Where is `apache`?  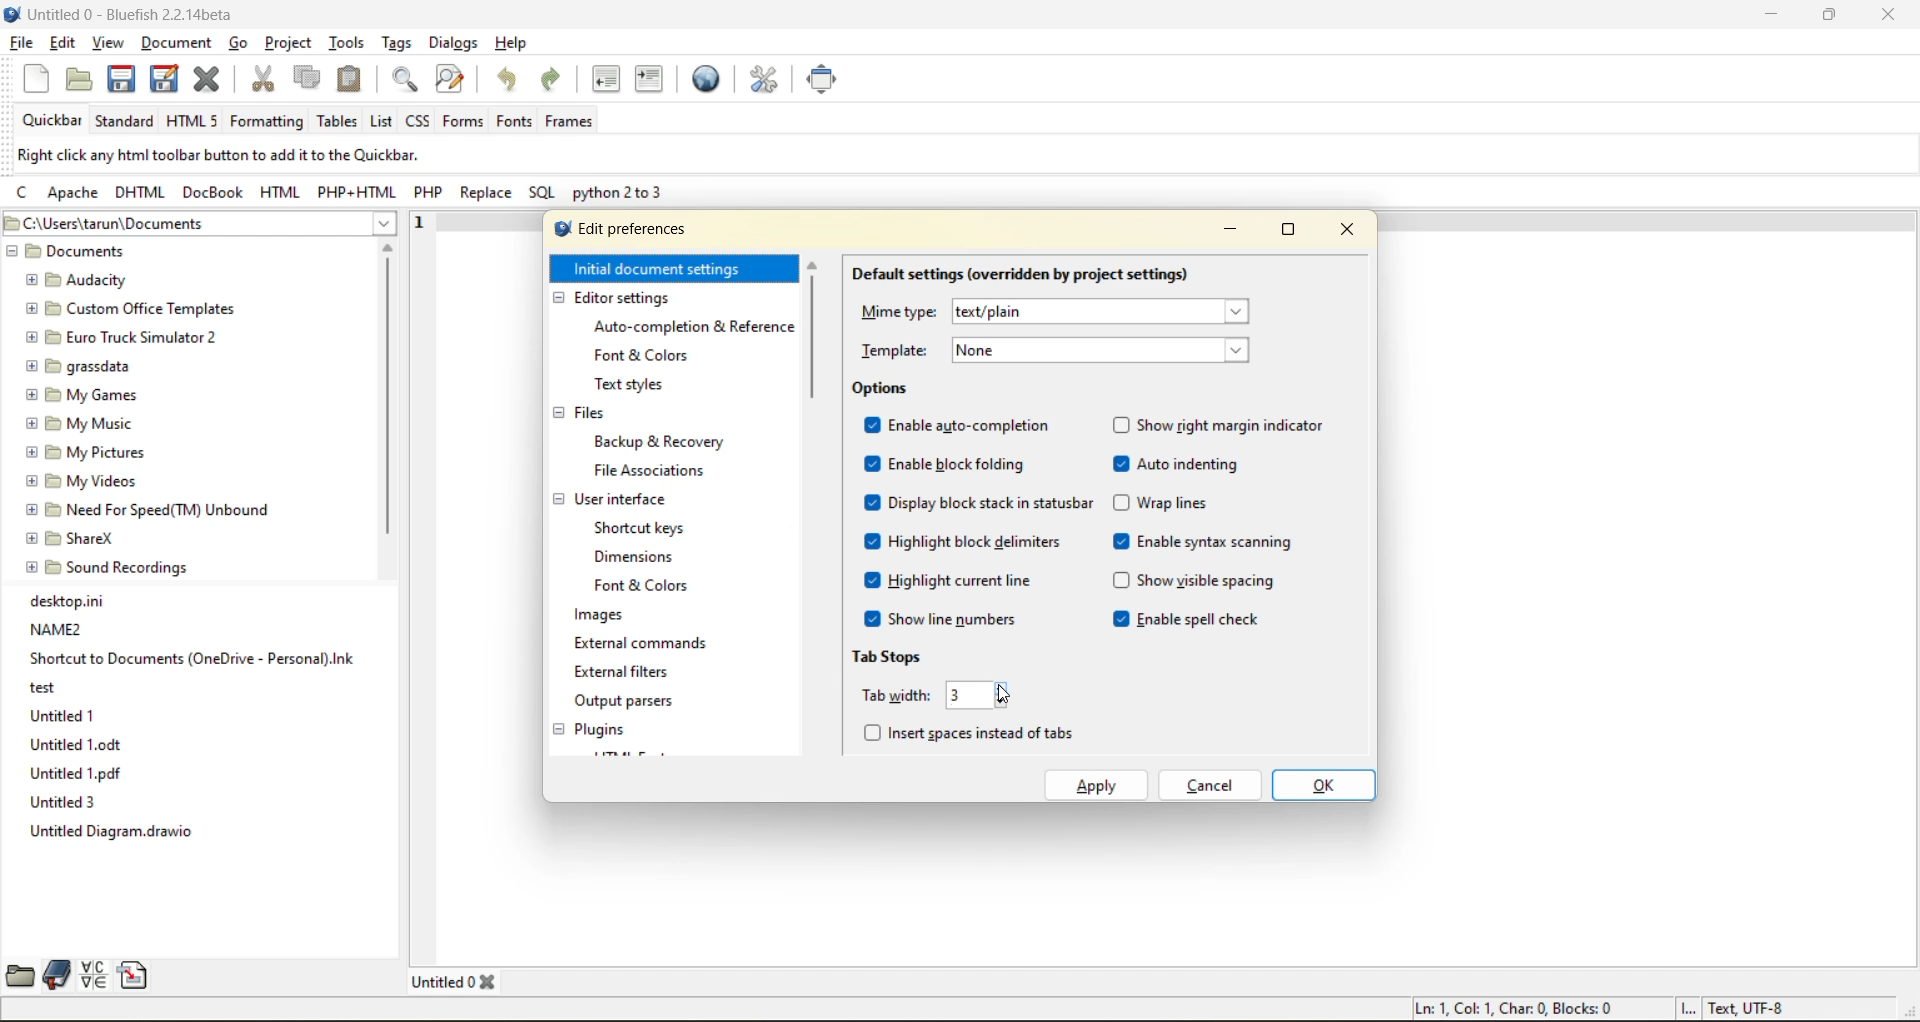
apache is located at coordinates (72, 196).